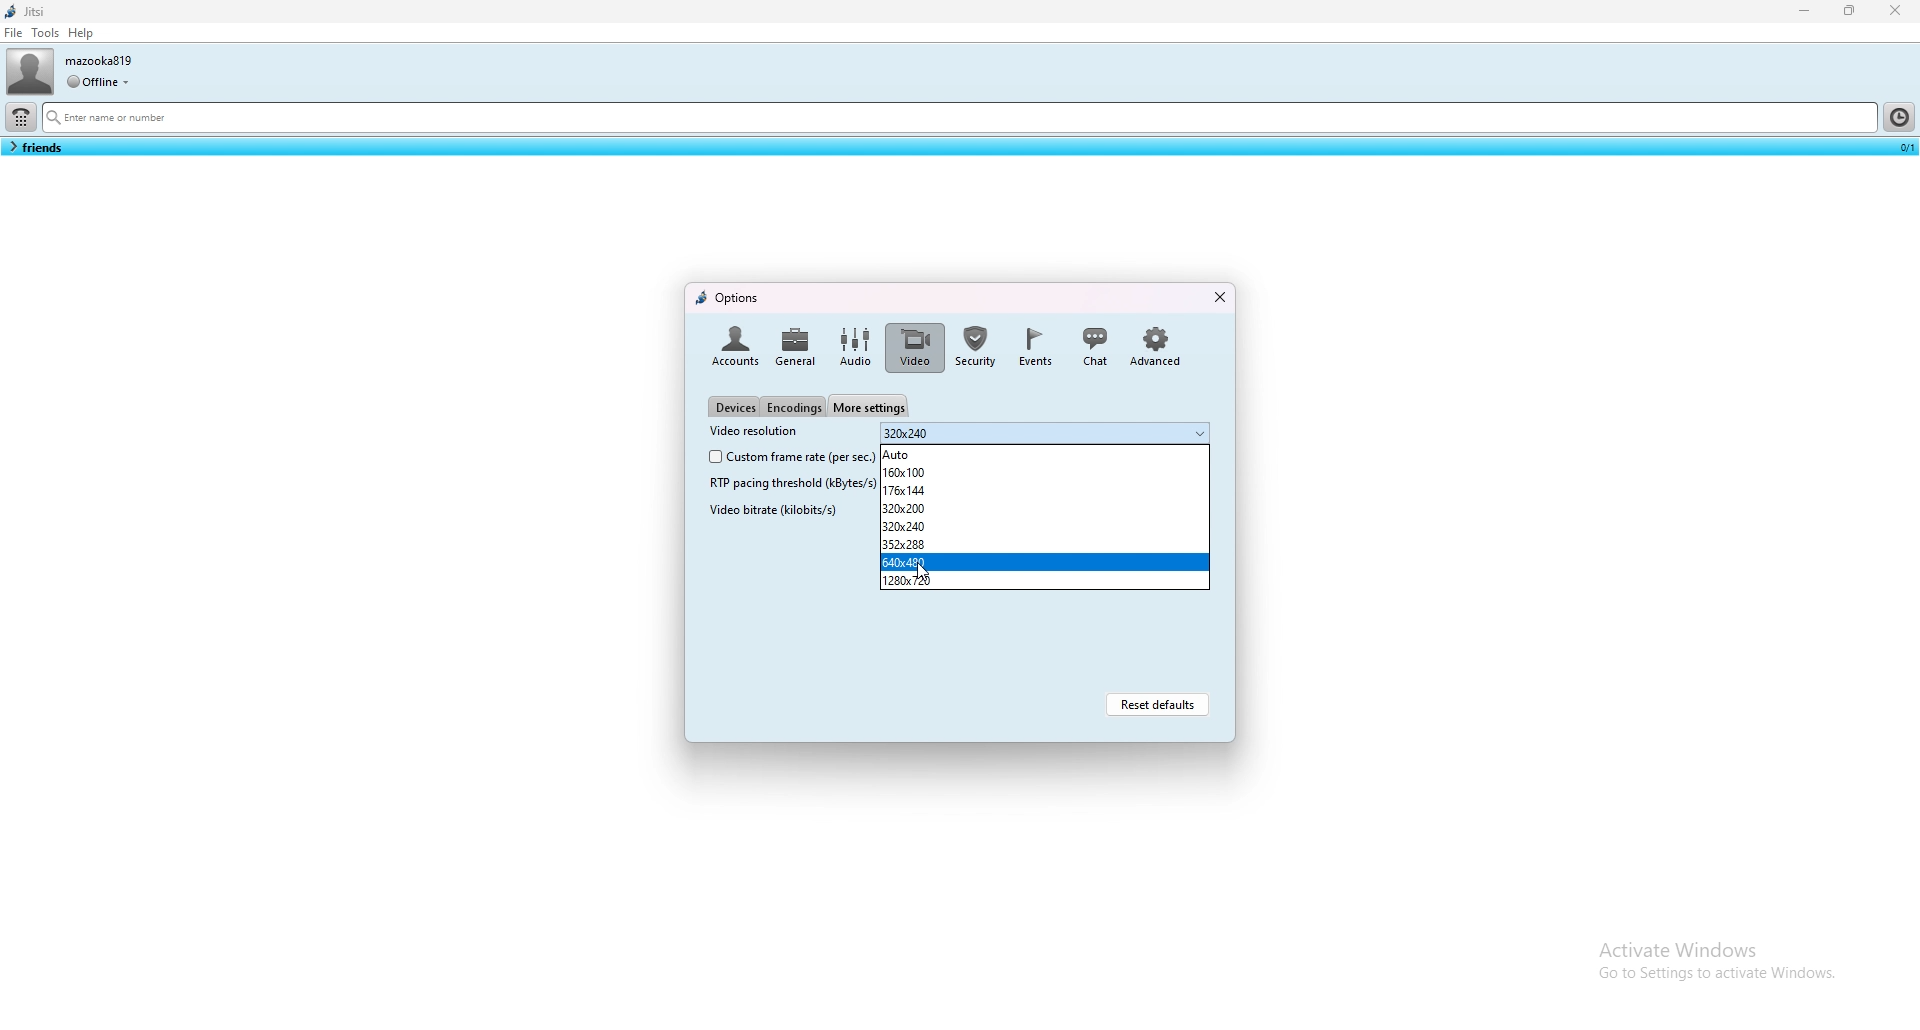 The image size is (1920, 1030). I want to click on cursor, so click(917, 567).